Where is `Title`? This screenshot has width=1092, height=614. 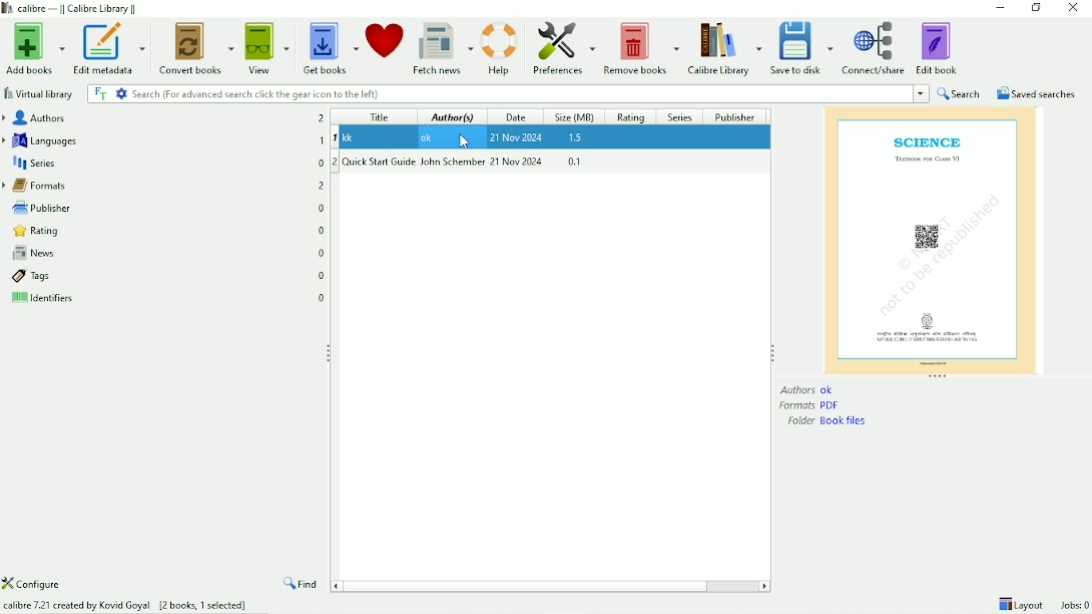
Title is located at coordinates (381, 116).